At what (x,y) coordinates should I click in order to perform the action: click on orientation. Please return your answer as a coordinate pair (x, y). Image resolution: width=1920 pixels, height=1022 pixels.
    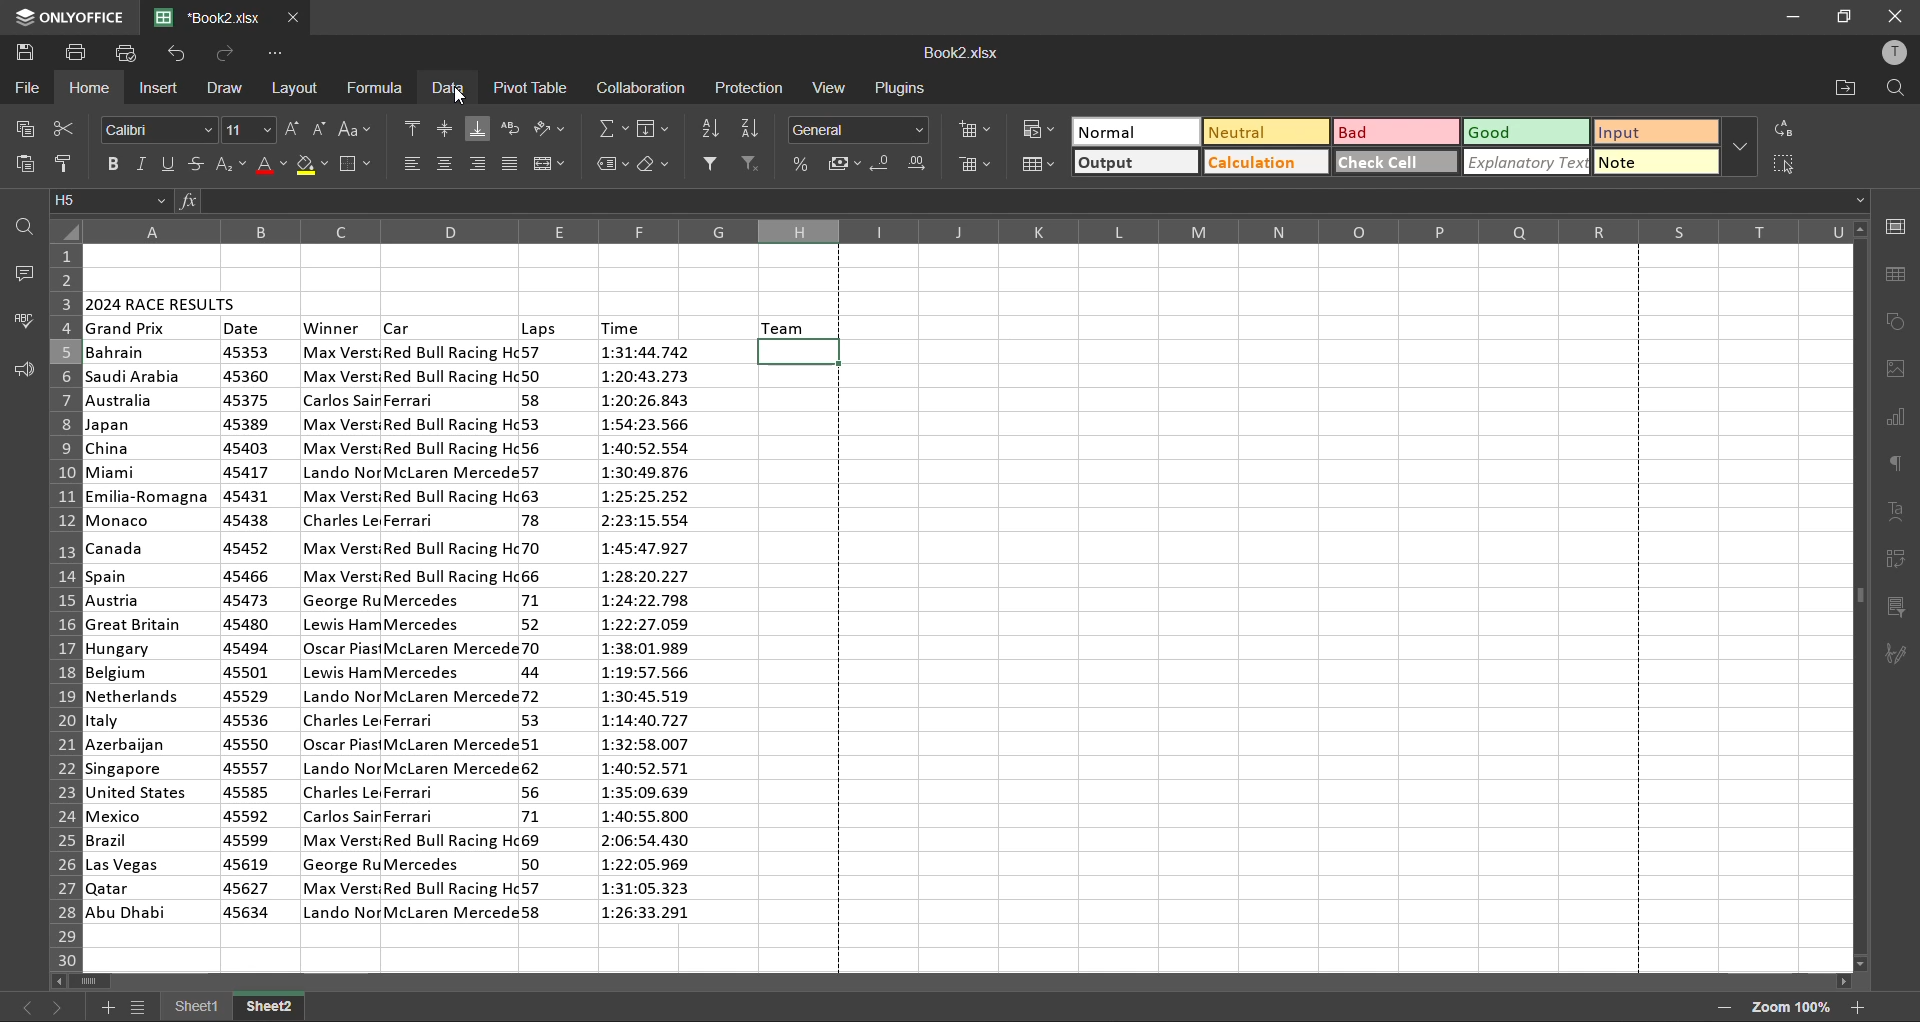
    Looking at the image, I should click on (550, 129).